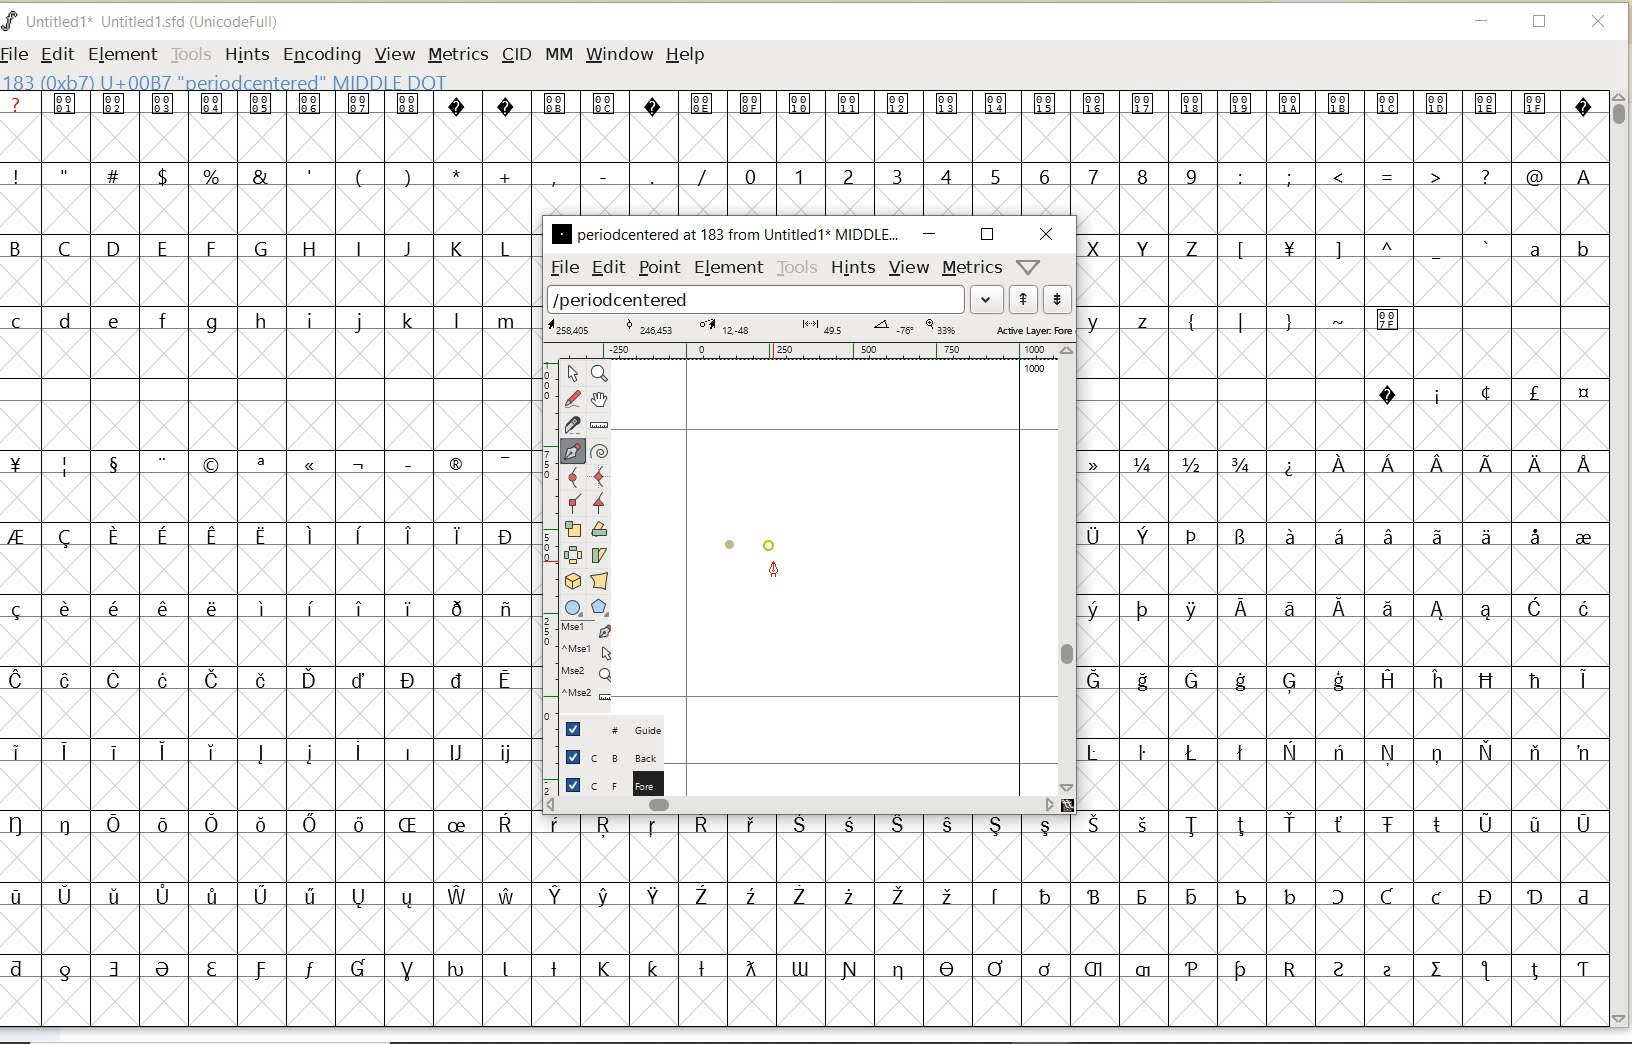 Image resolution: width=1632 pixels, height=1044 pixels. What do you see at coordinates (516, 57) in the screenshot?
I see `CID` at bounding box center [516, 57].